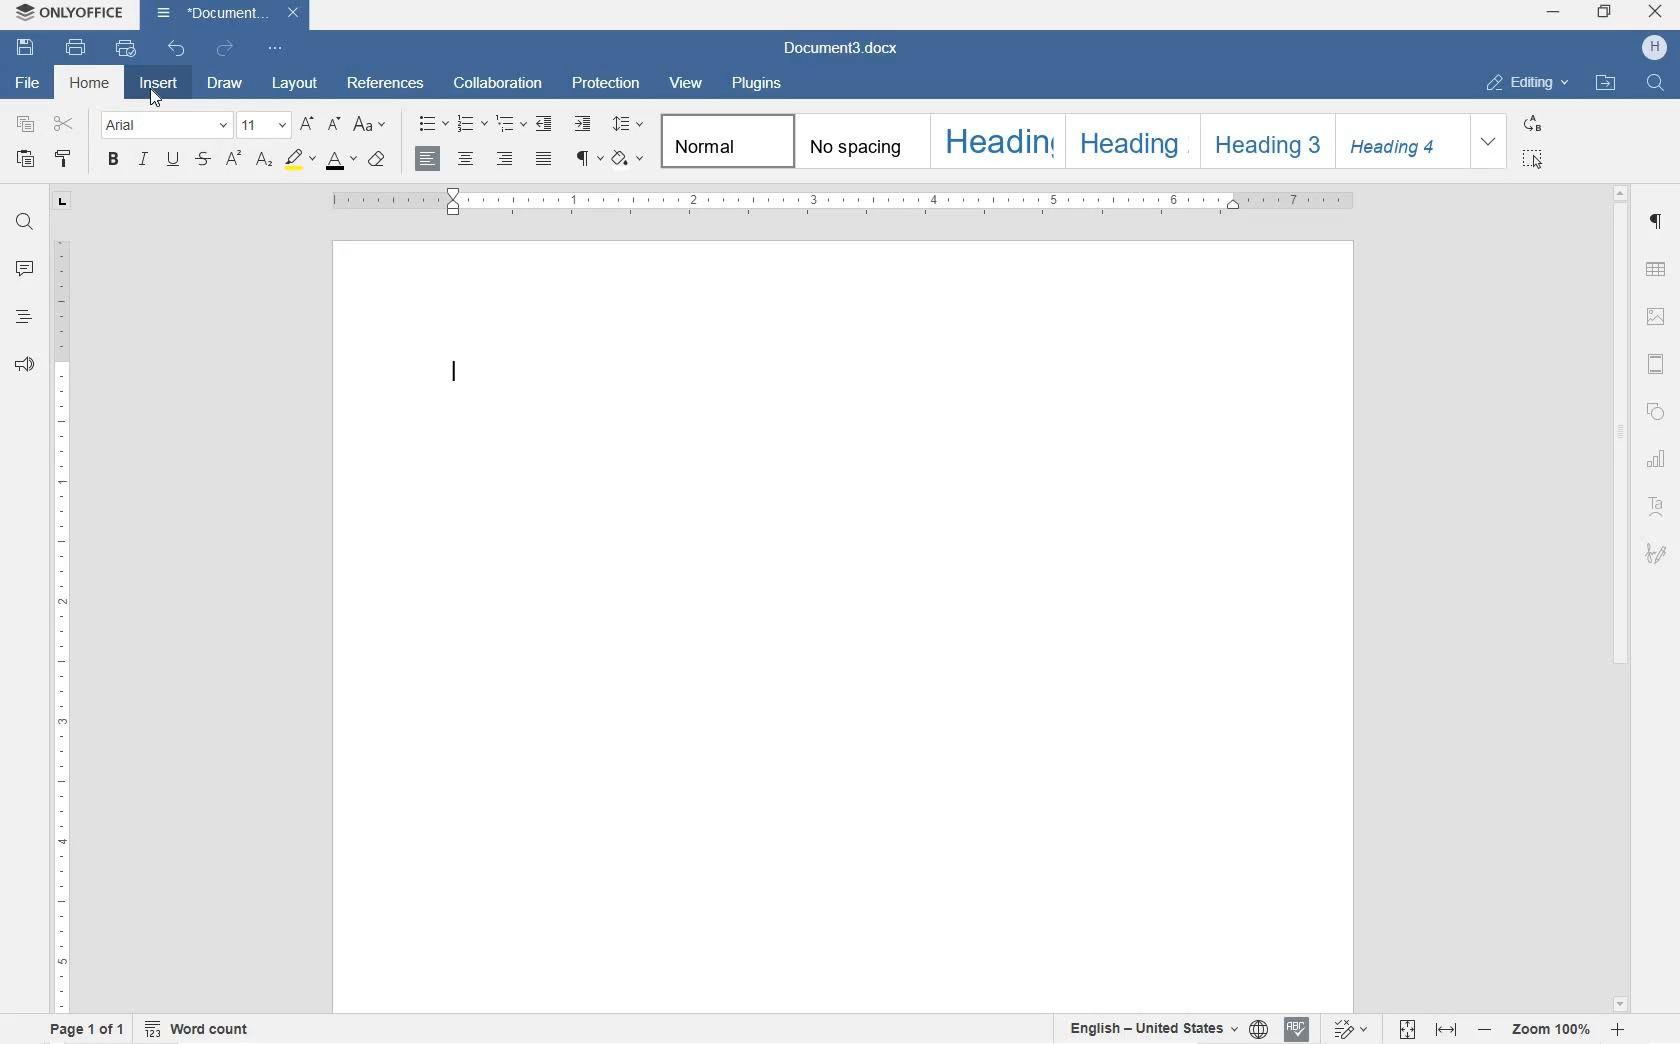 This screenshot has width=1680, height=1044. I want to click on ITALIC, so click(142, 160).